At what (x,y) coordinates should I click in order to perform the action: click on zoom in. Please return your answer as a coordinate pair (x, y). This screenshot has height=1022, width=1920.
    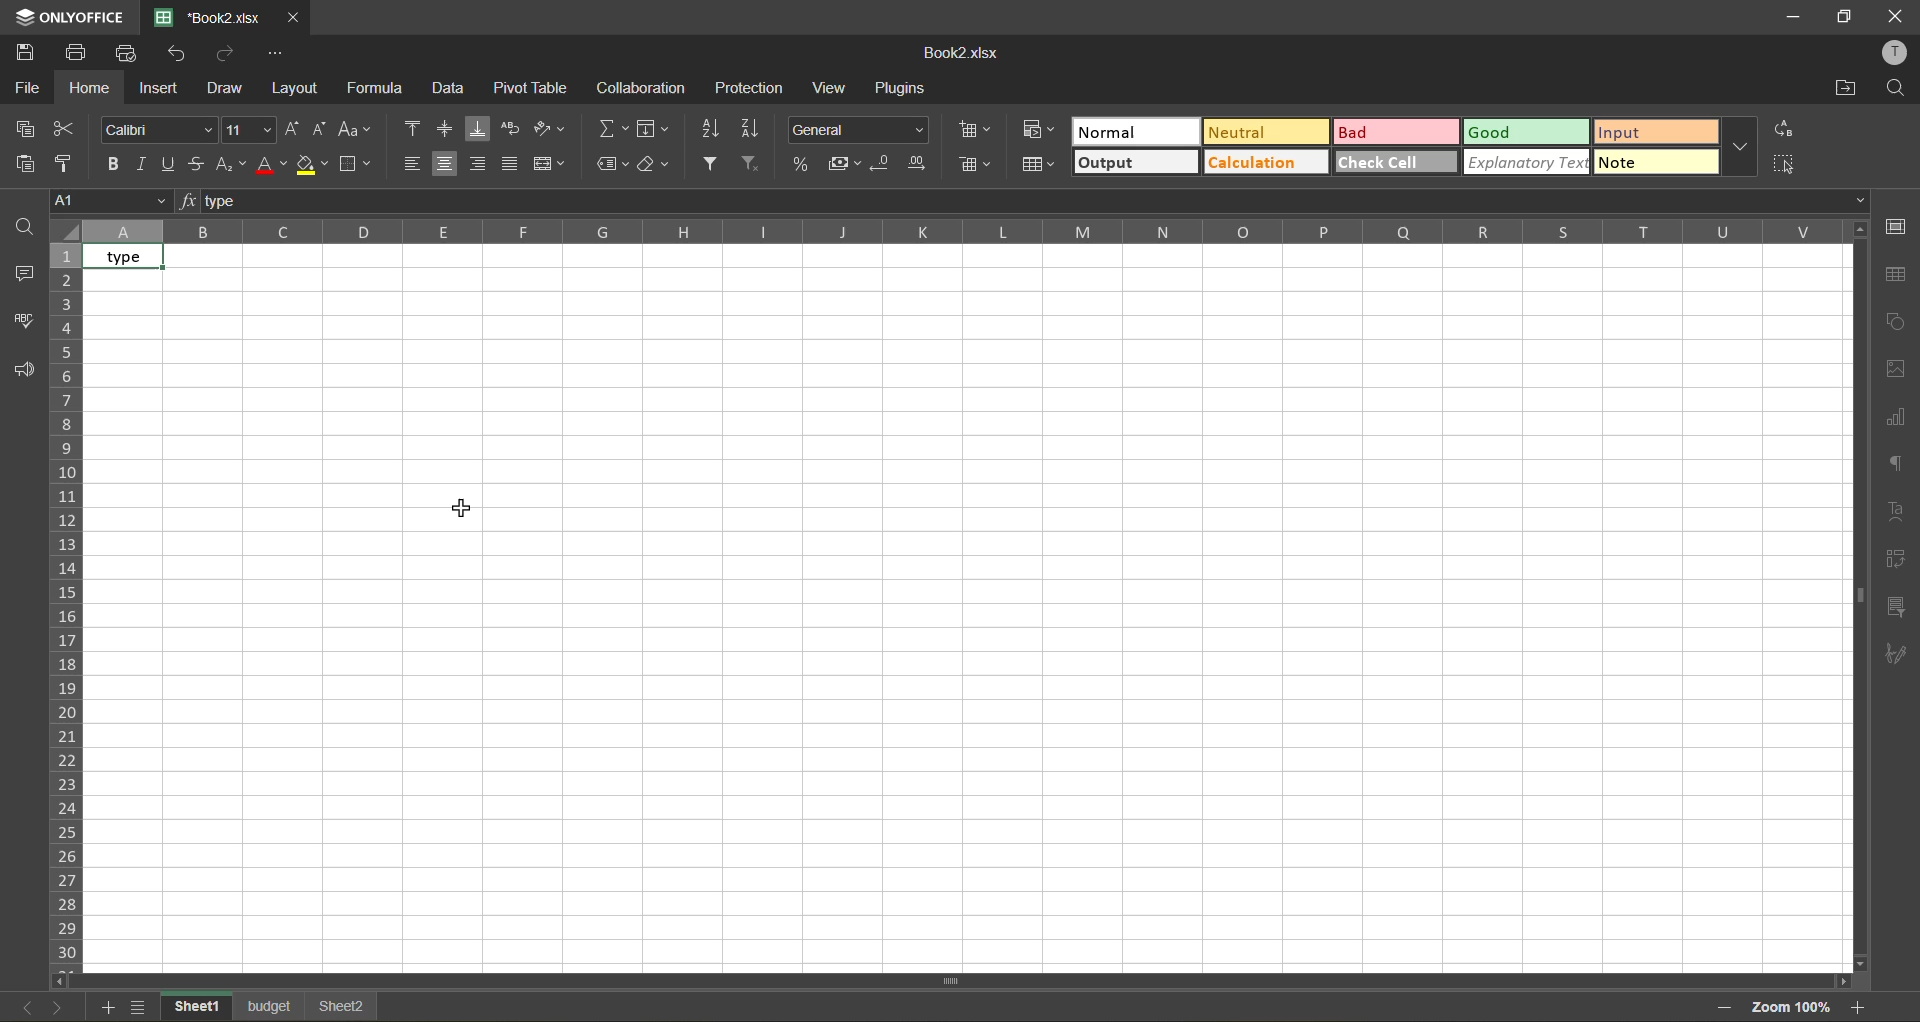
    Looking at the image, I should click on (1859, 1010).